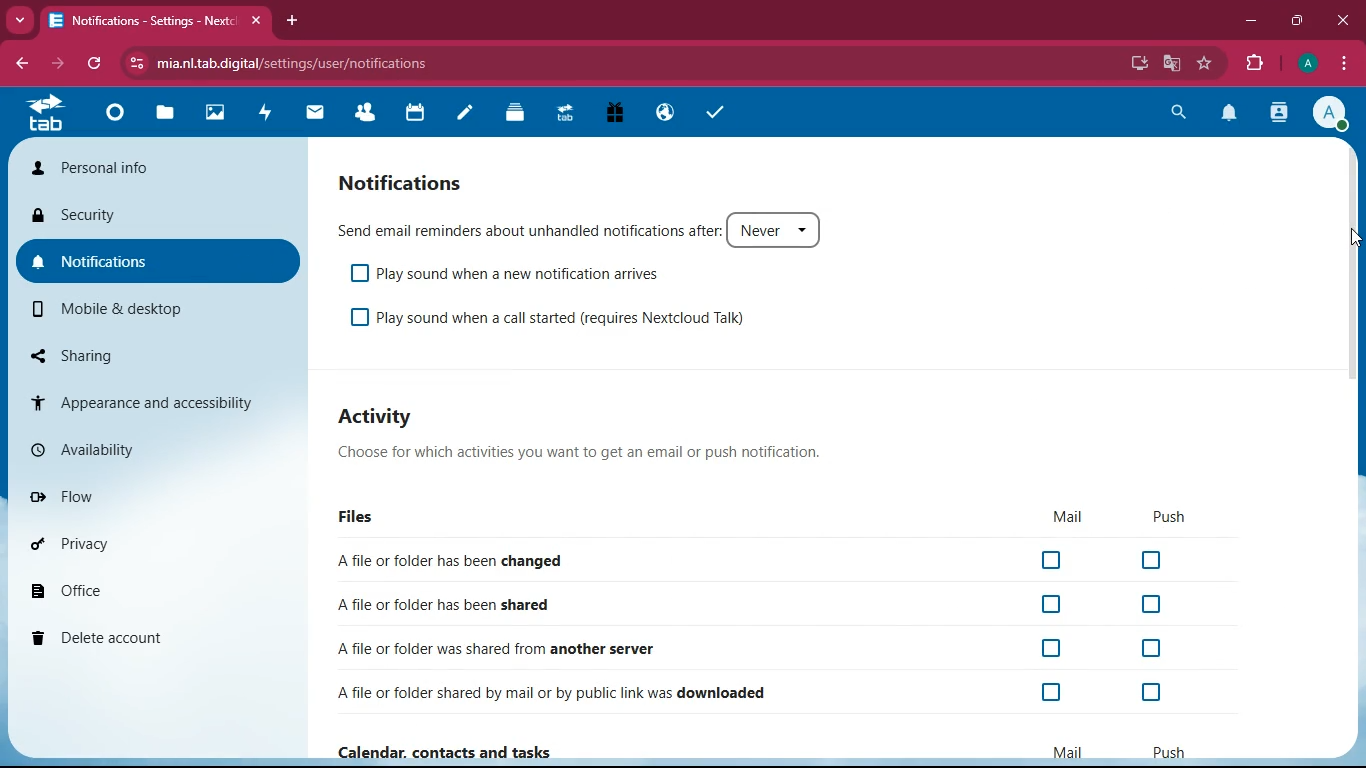  Describe the element at coordinates (1167, 751) in the screenshot. I see `Push` at that location.